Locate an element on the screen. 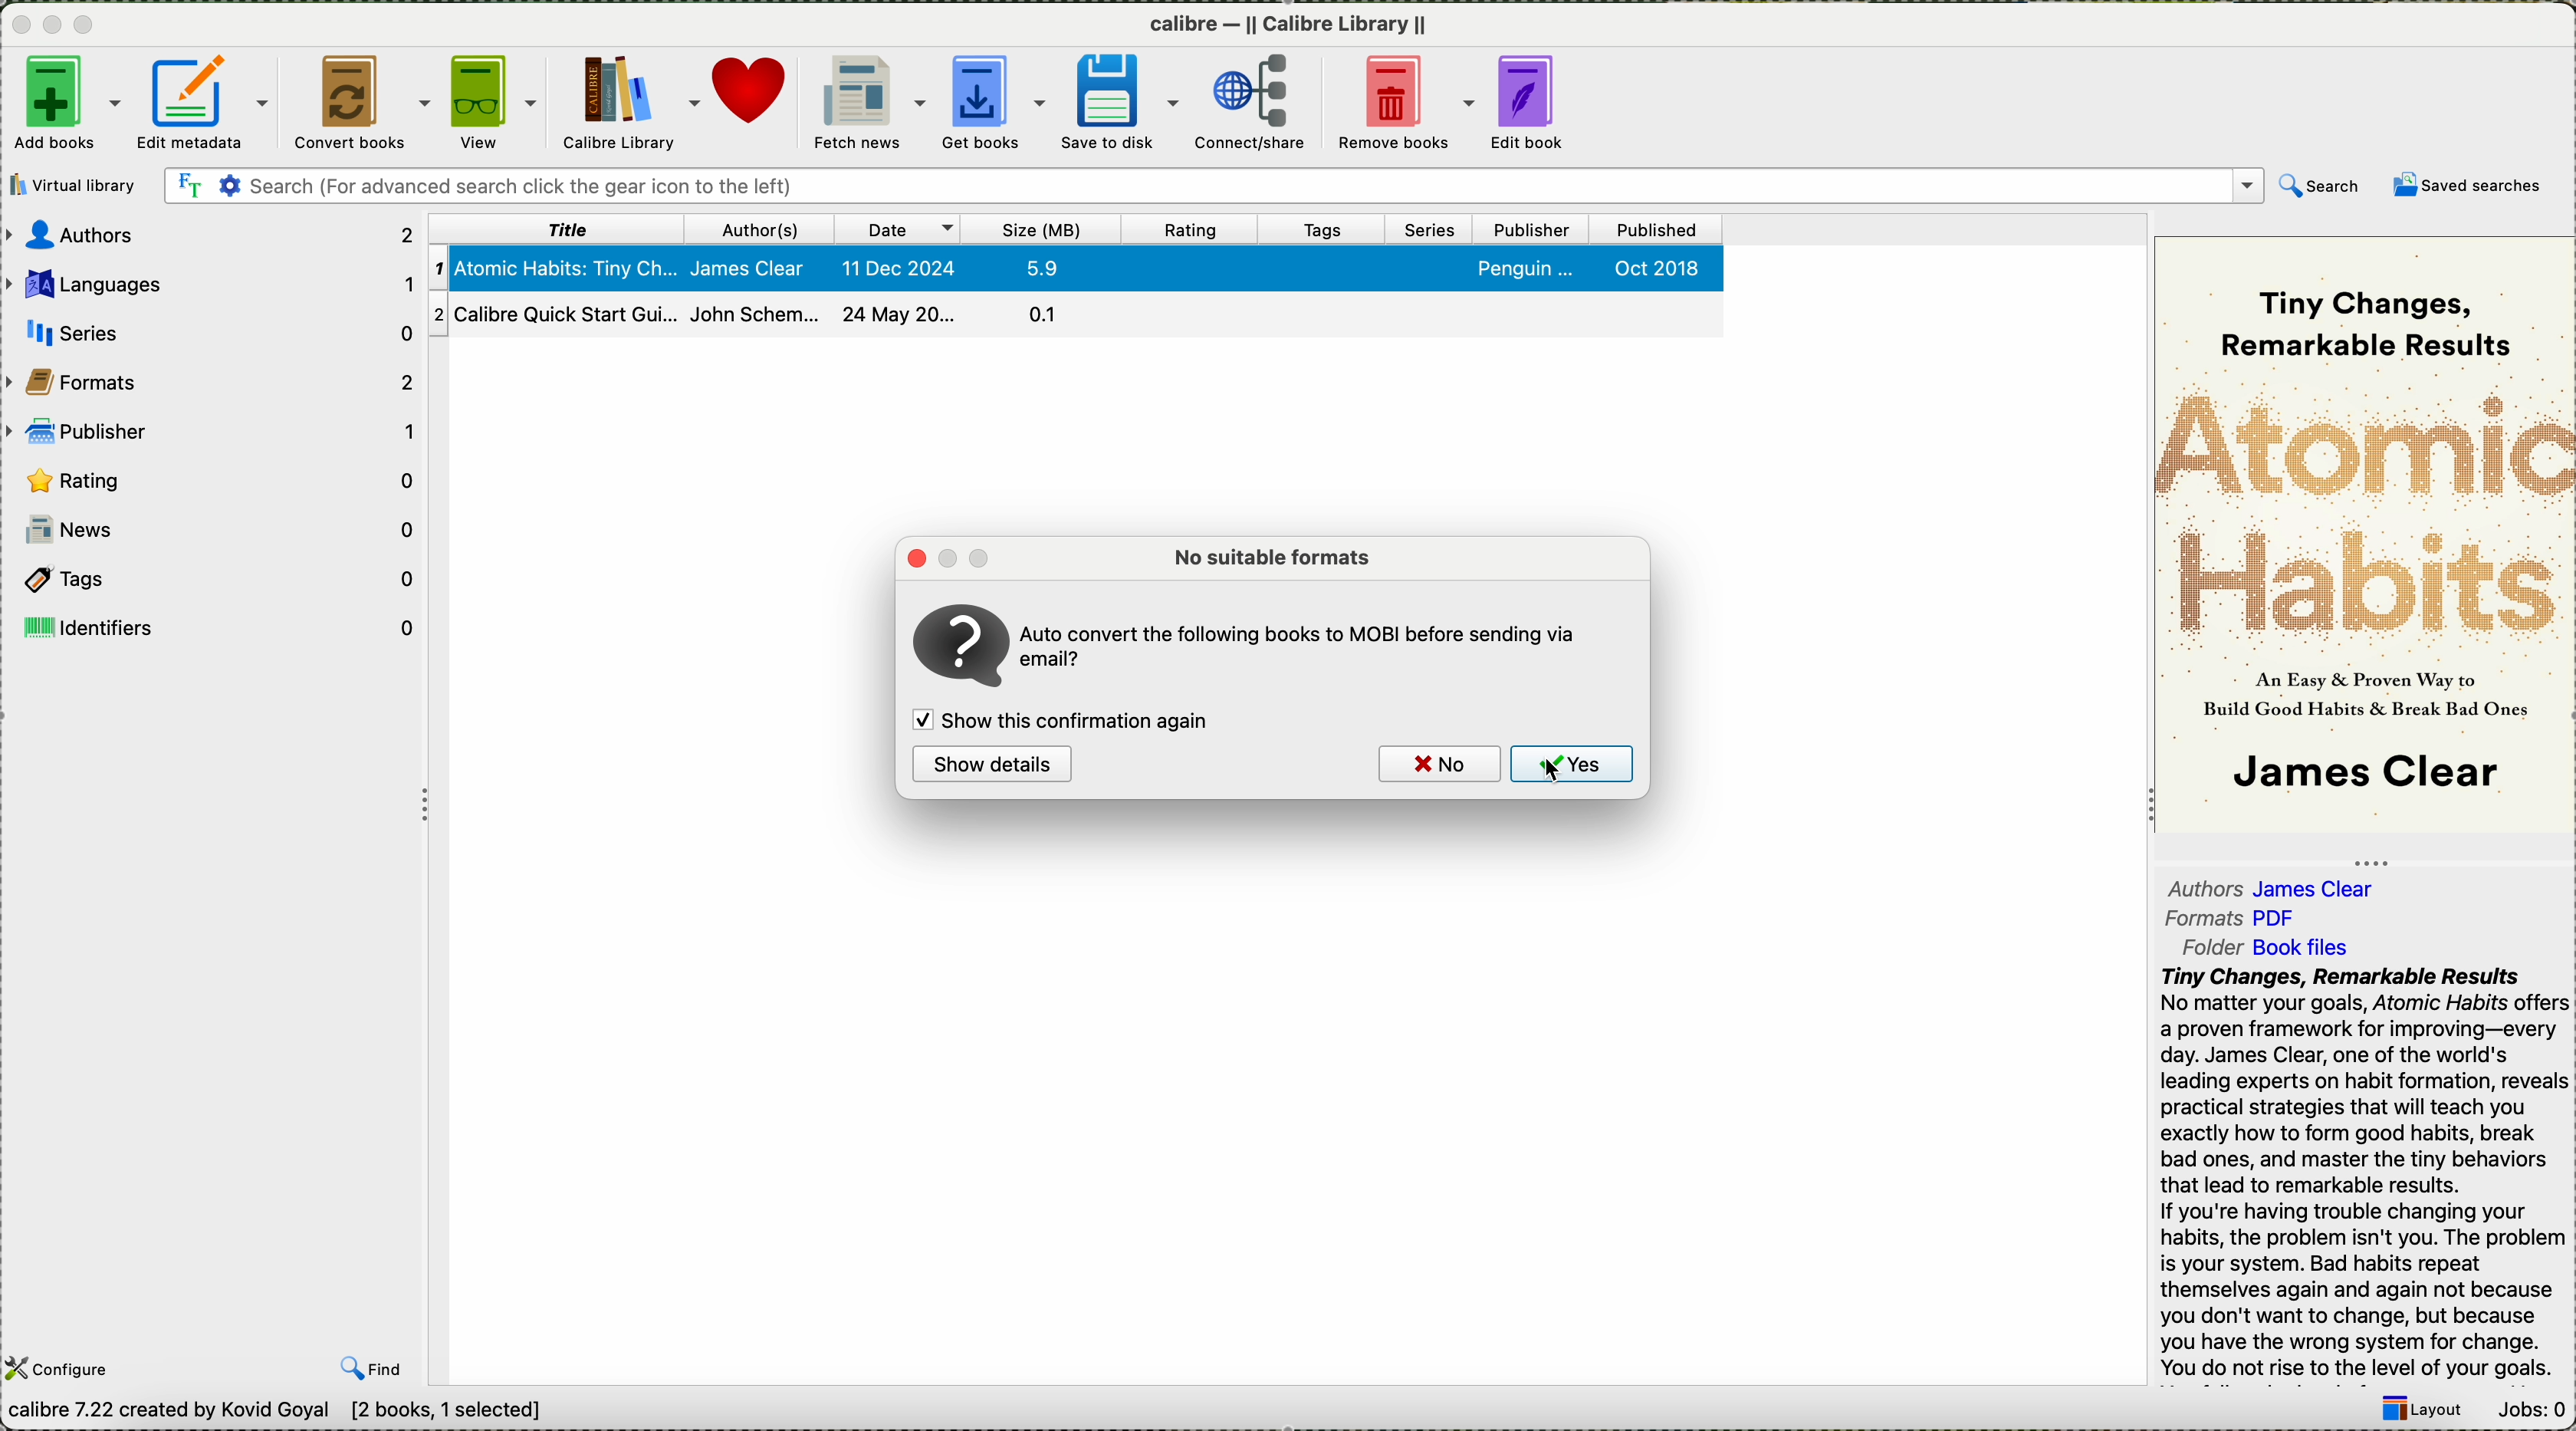 The width and height of the screenshot is (2576, 1431). news is located at coordinates (216, 527).